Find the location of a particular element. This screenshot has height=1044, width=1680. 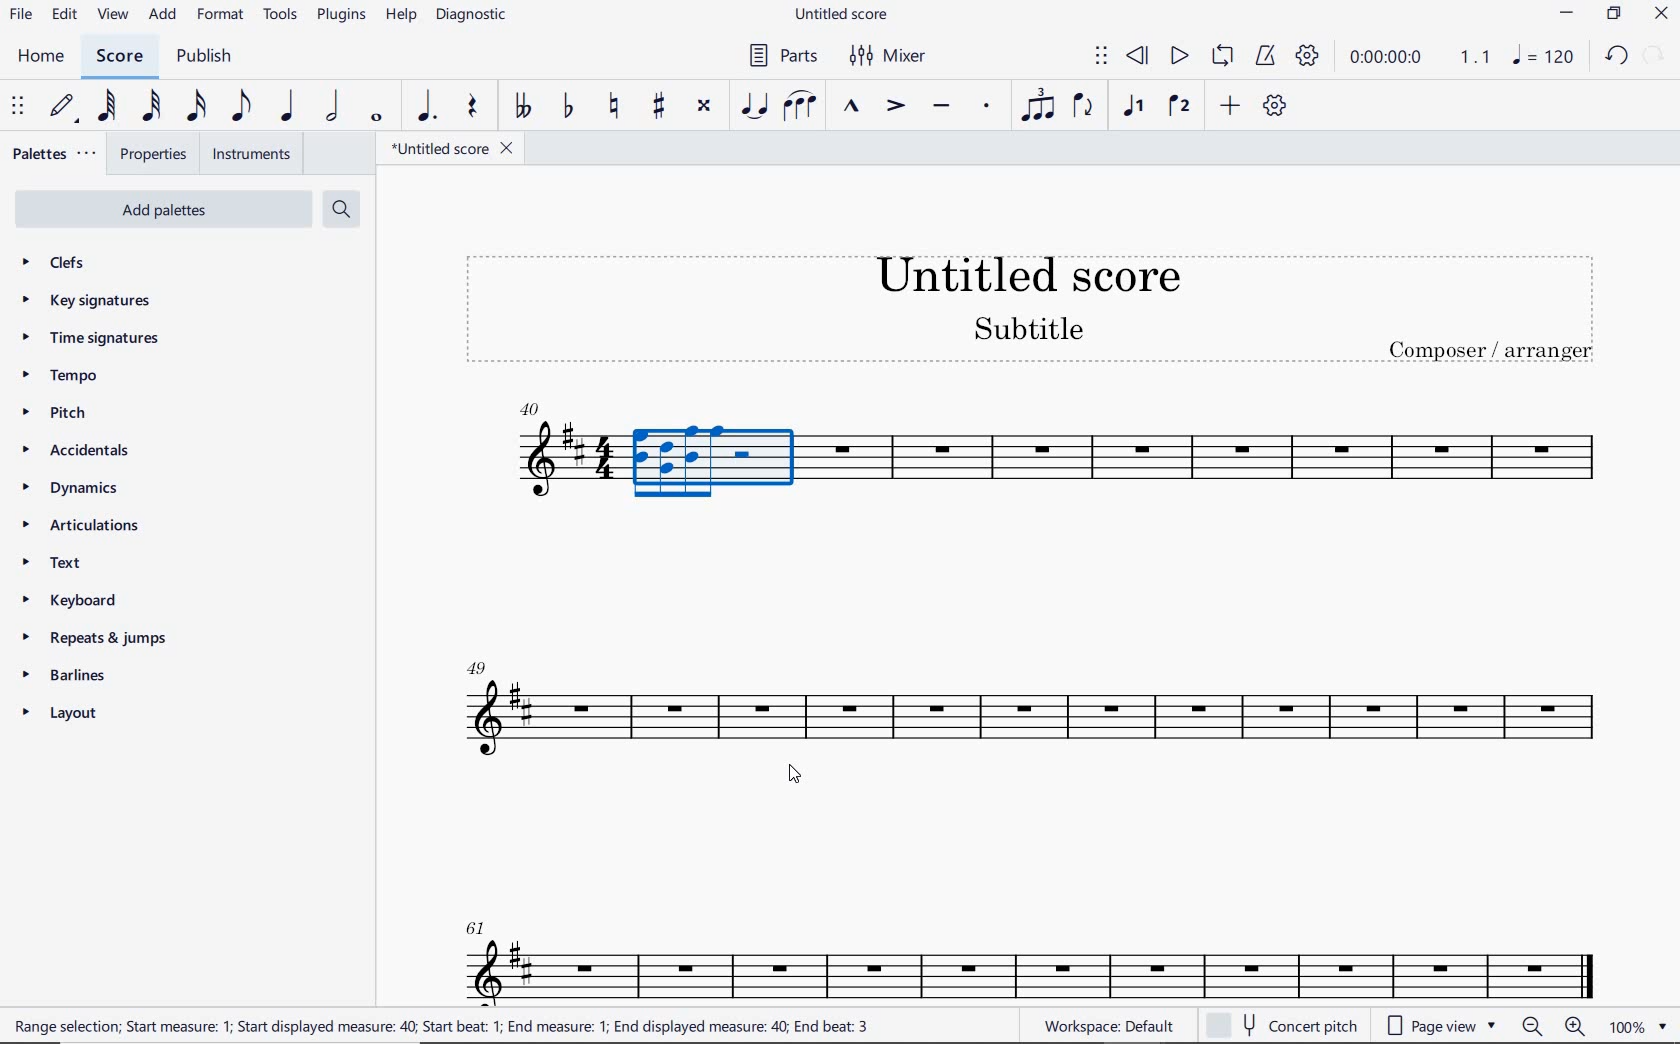

REDO is located at coordinates (1655, 56).